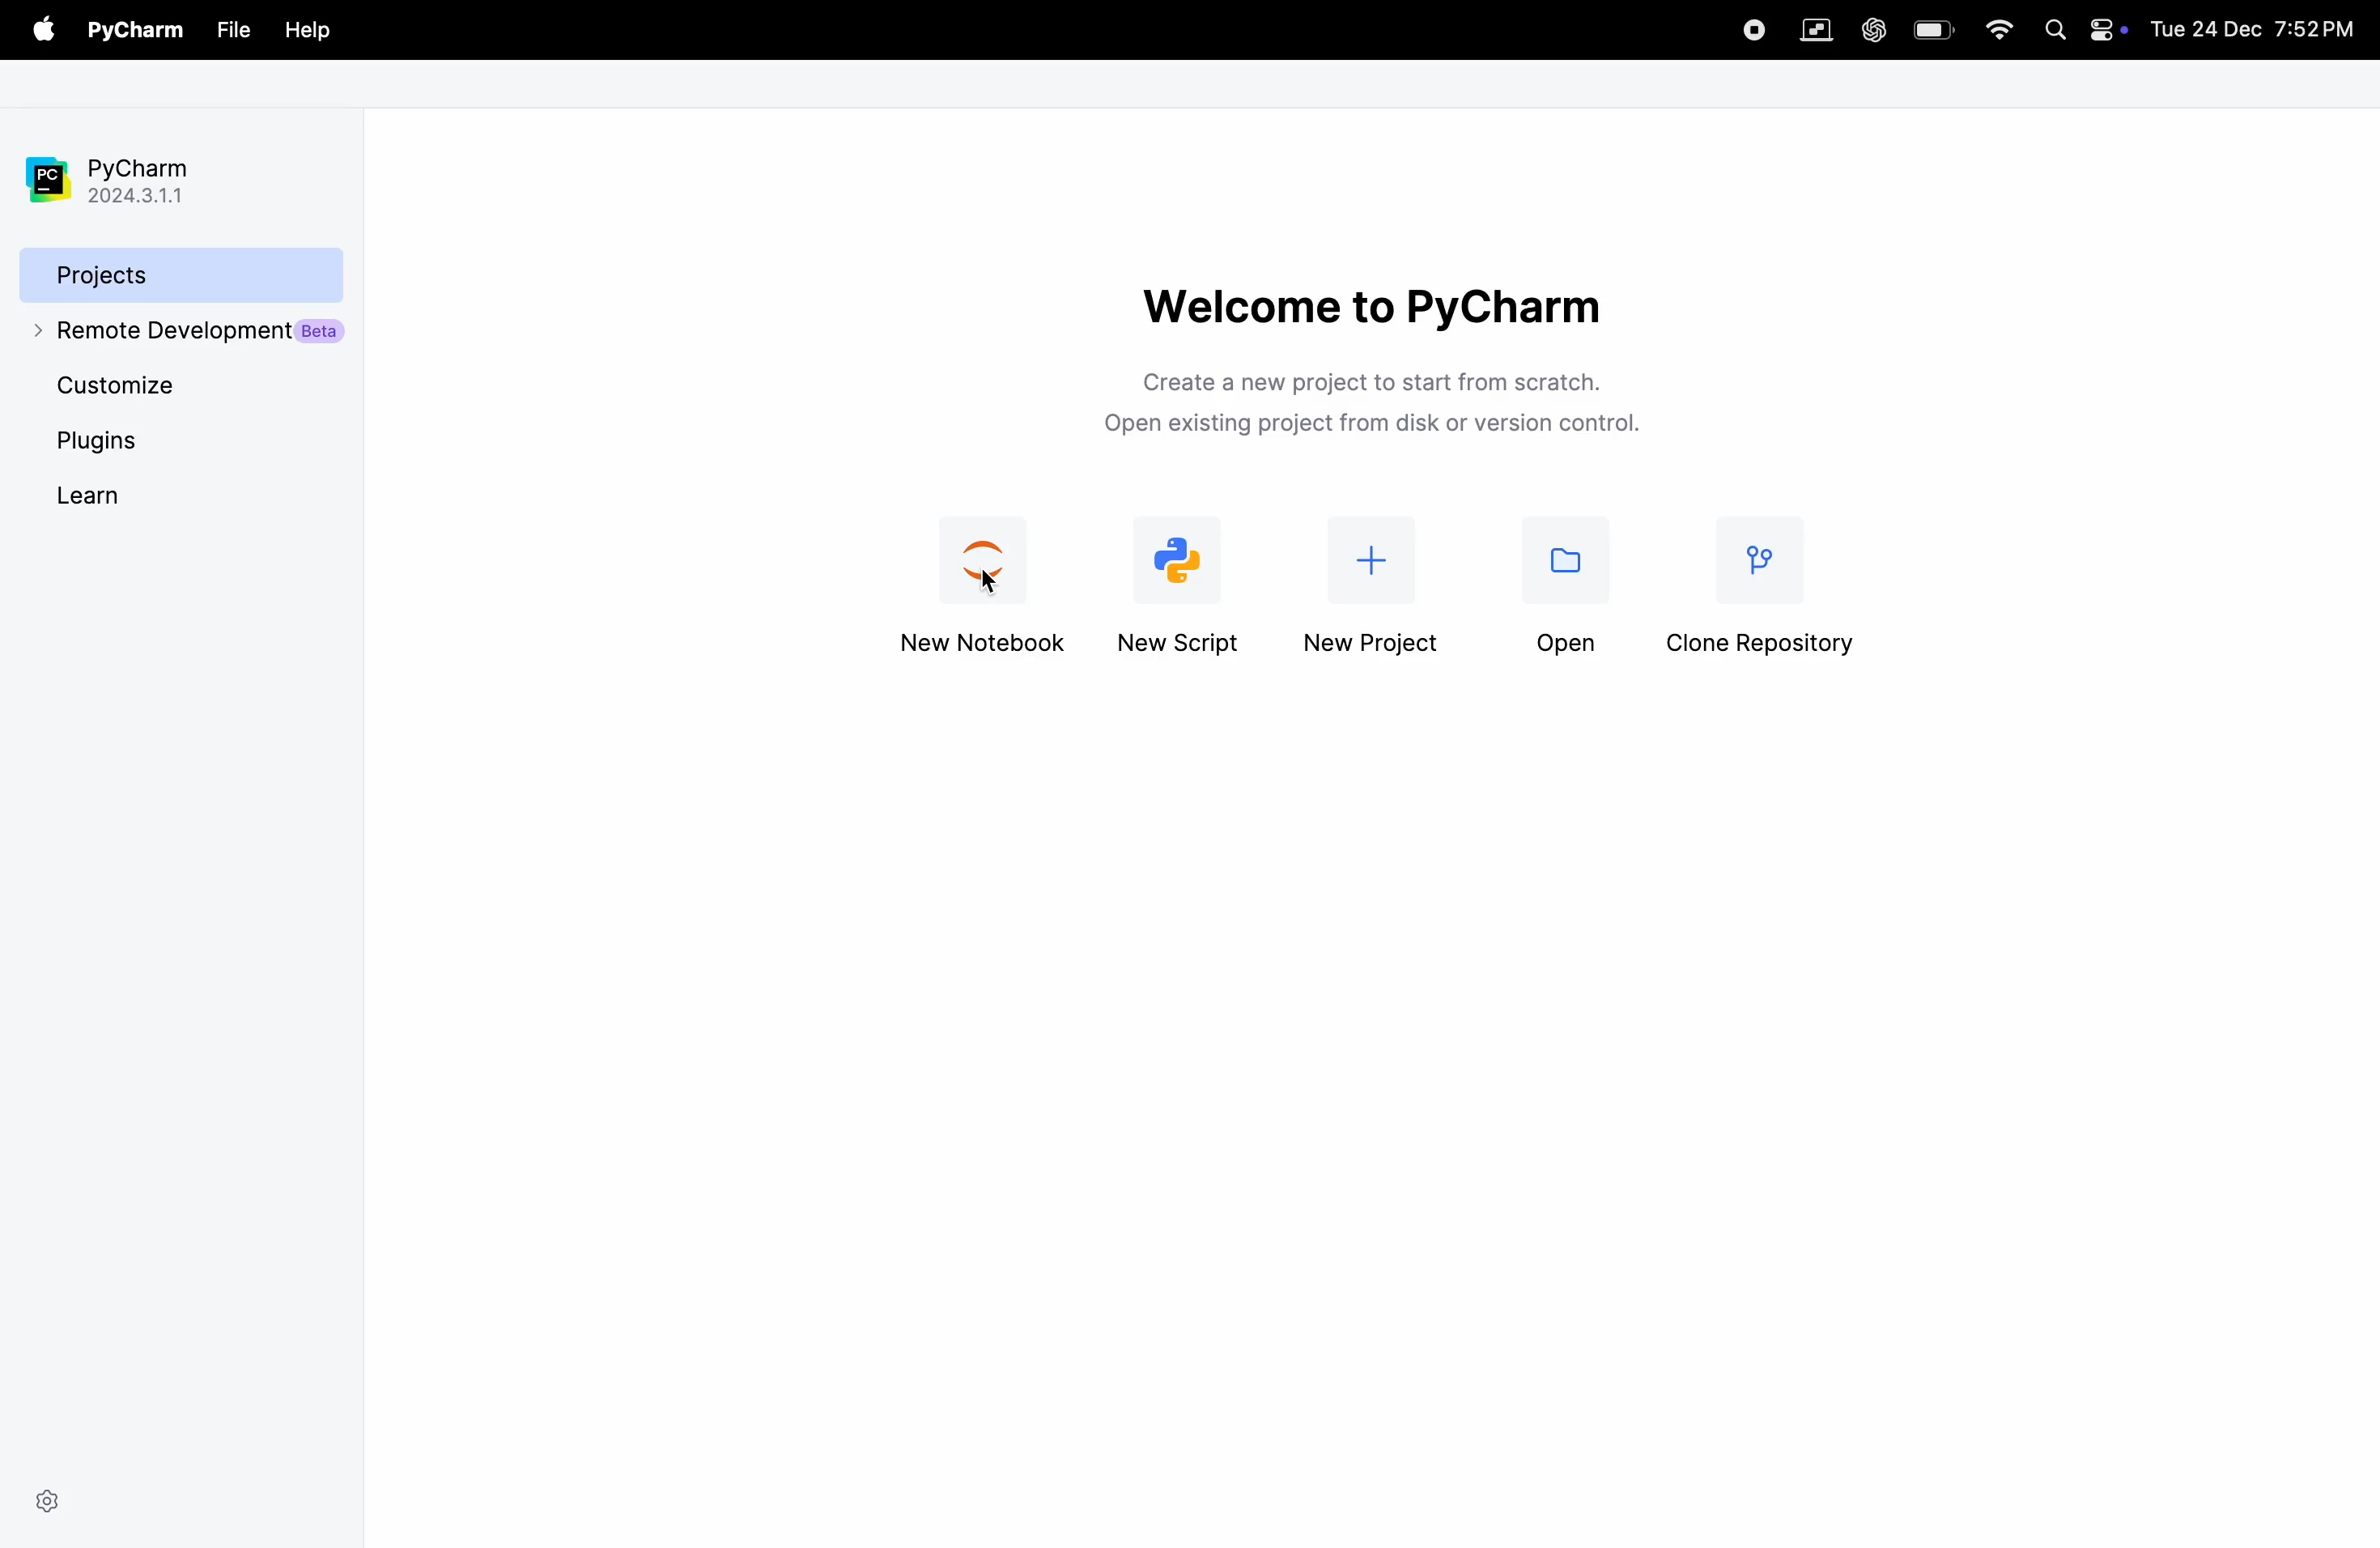 The image size is (2380, 1548). I want to click on new project, so click(1375, 576).